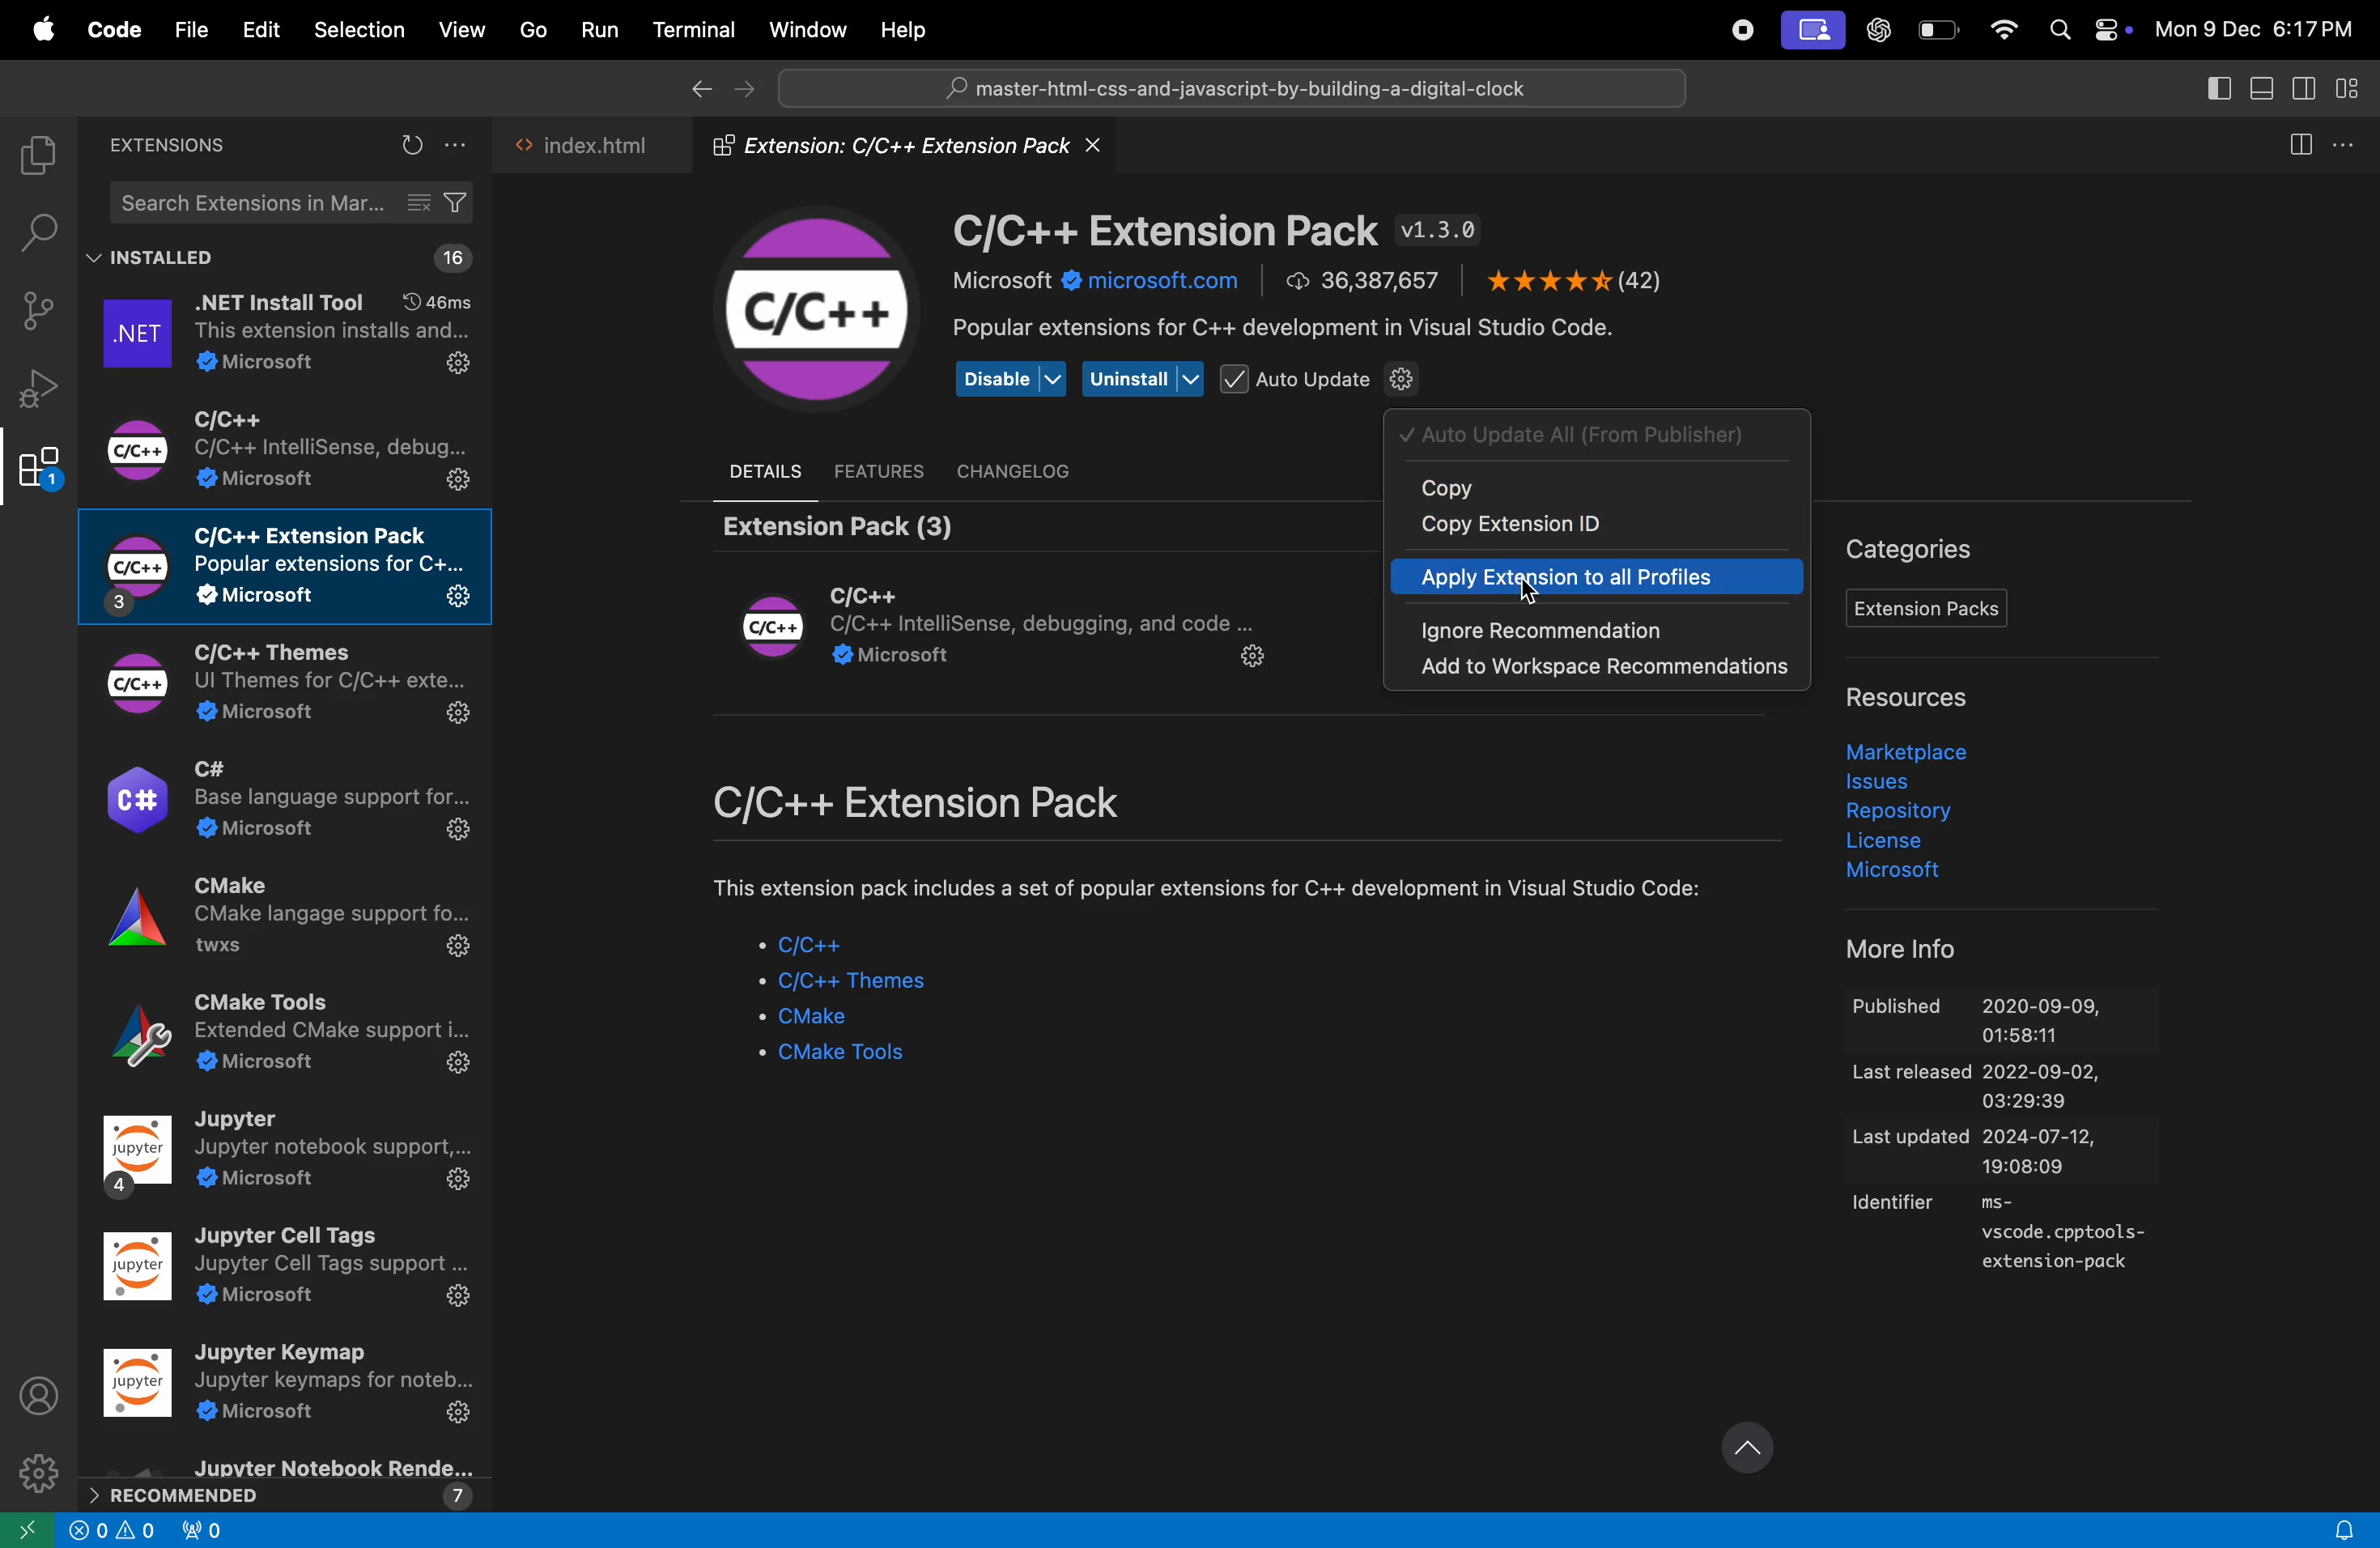  I want to click on toggle secondary side bar, so click(2214, 87).